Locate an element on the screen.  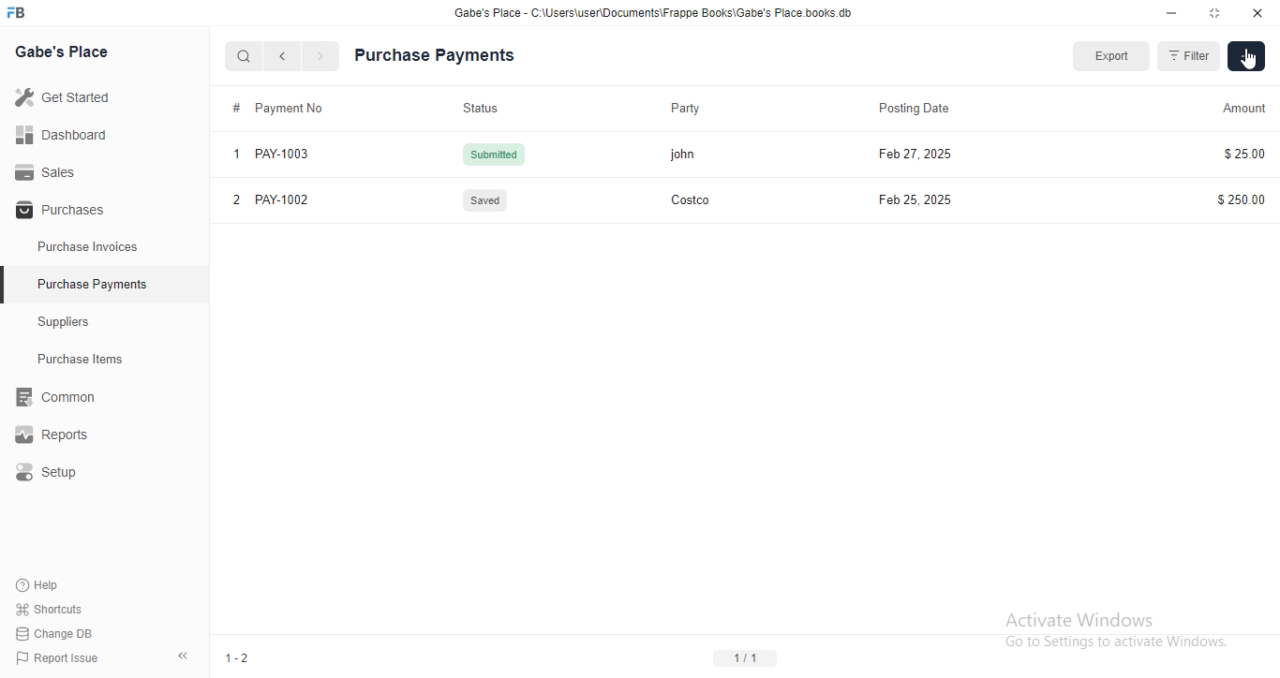
close is located at coordinates (1258, 13).